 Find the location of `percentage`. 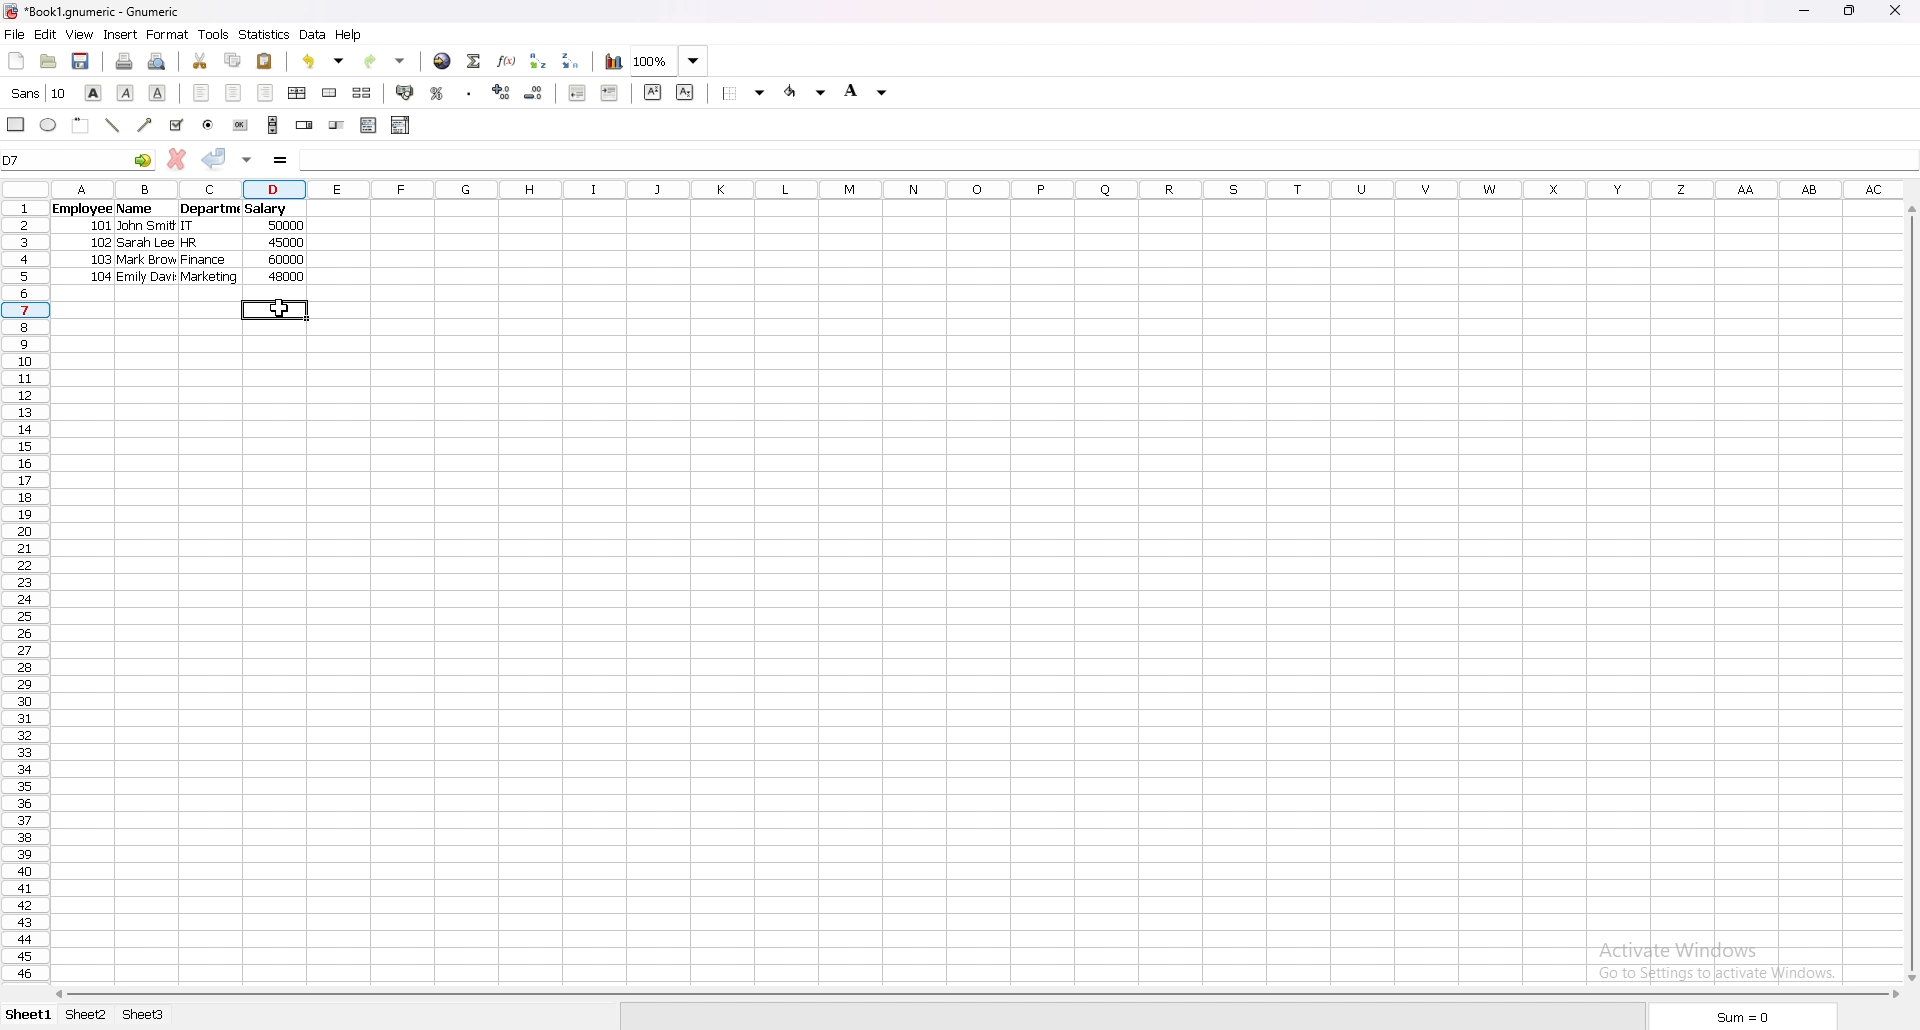

percentage is located at coordinates (438, 92).